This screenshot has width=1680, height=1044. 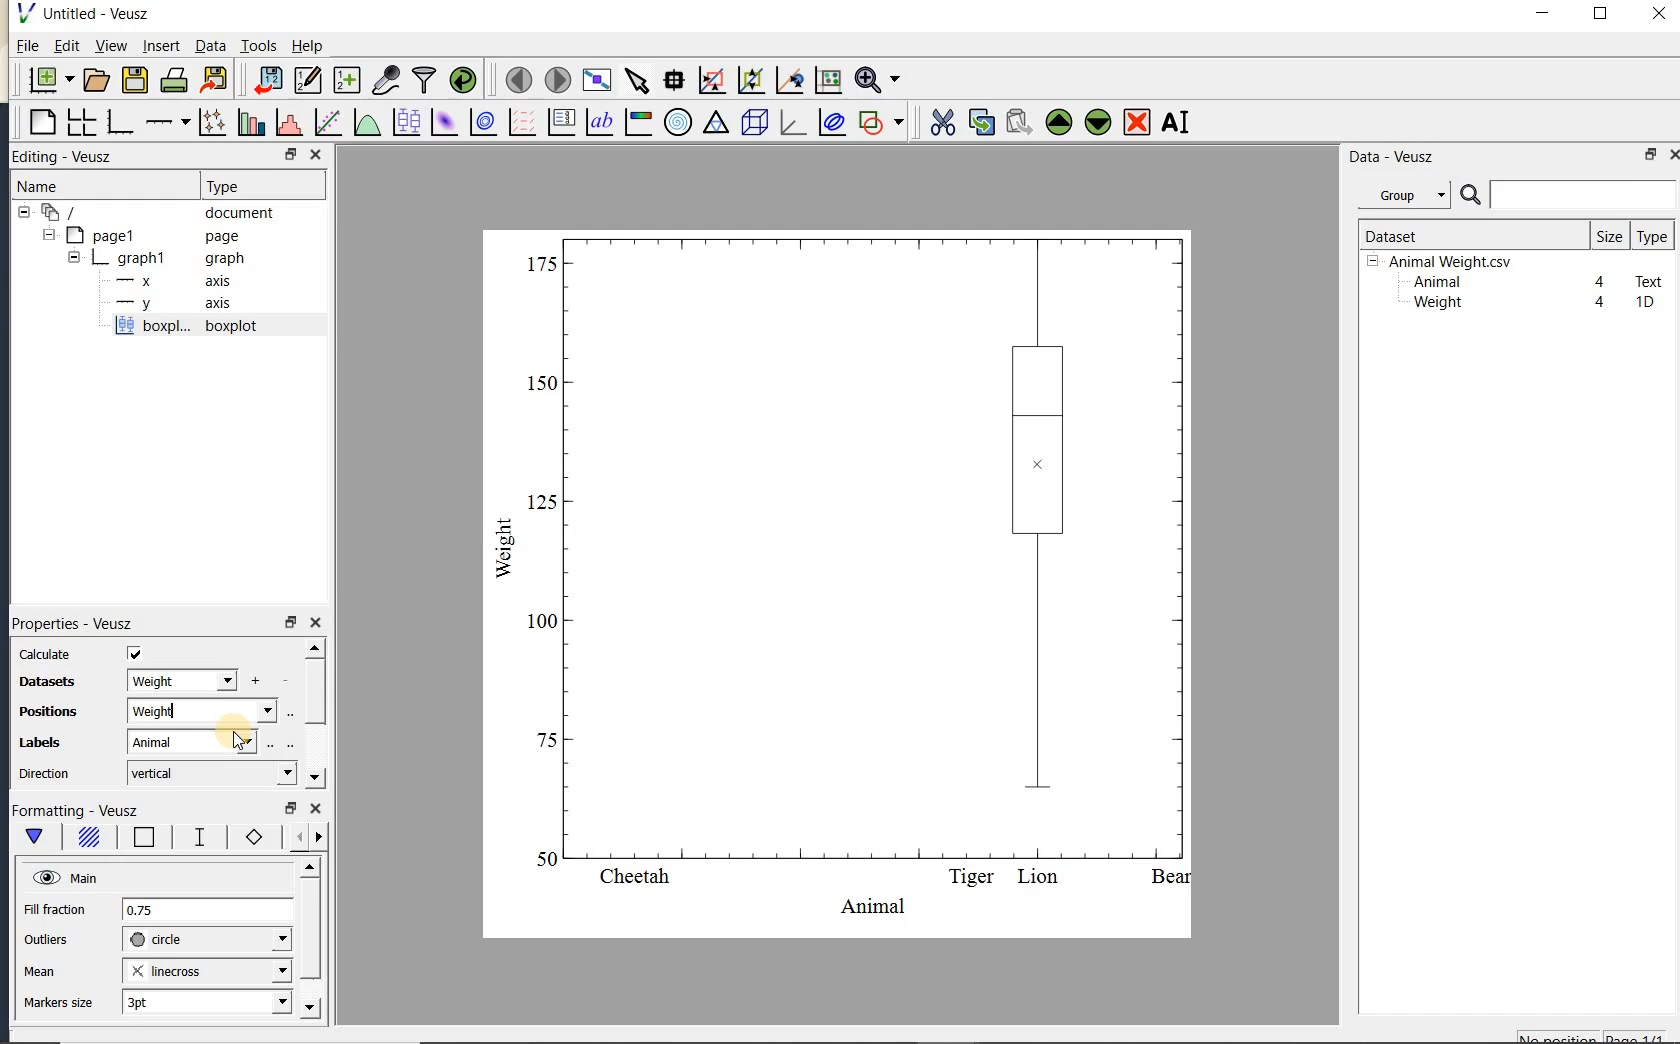 I want to click on move to the next page, so click(x=556, y=78).